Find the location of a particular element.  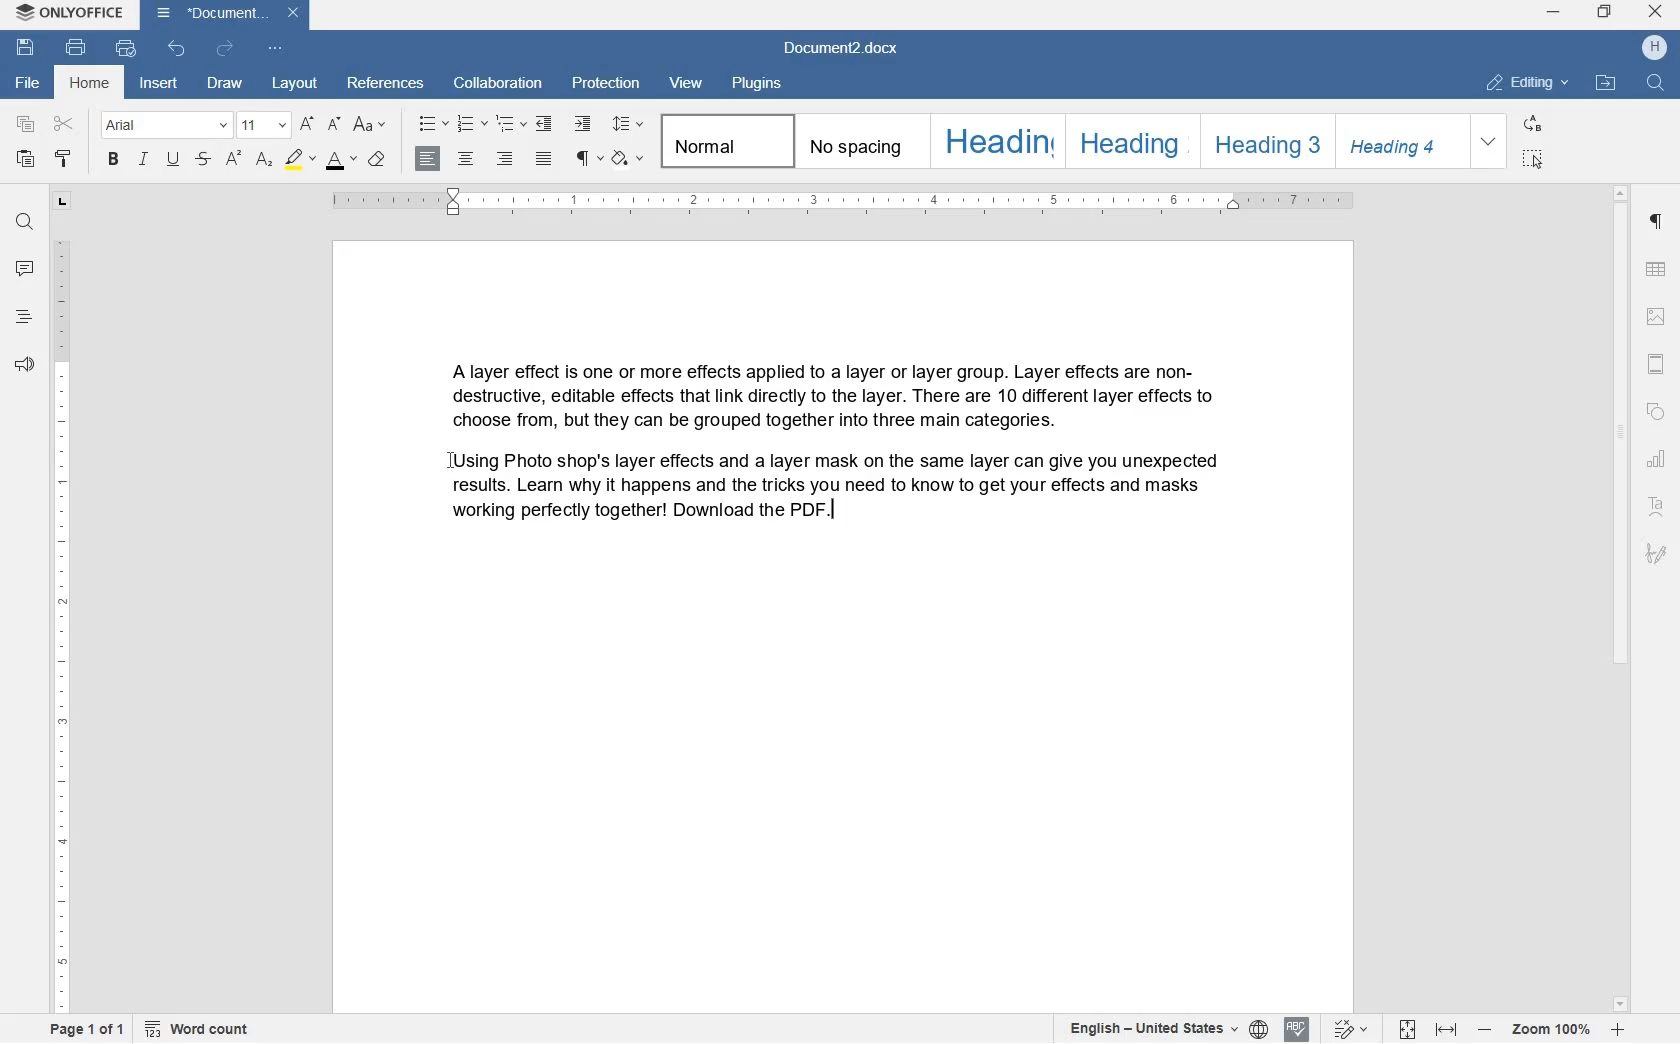

OPEN FILE LOCATION is located at coordinates (1606, 85).